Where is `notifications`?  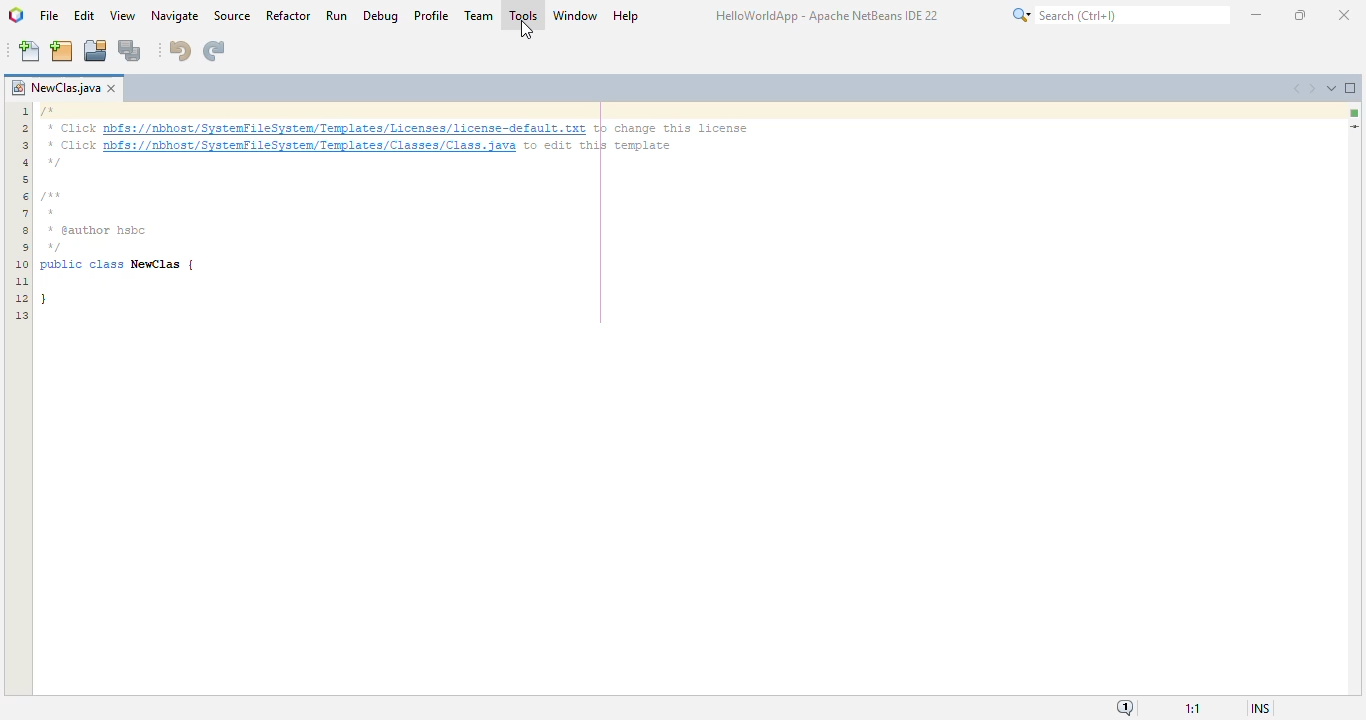 notifications is located at coordinates (1124, 708).